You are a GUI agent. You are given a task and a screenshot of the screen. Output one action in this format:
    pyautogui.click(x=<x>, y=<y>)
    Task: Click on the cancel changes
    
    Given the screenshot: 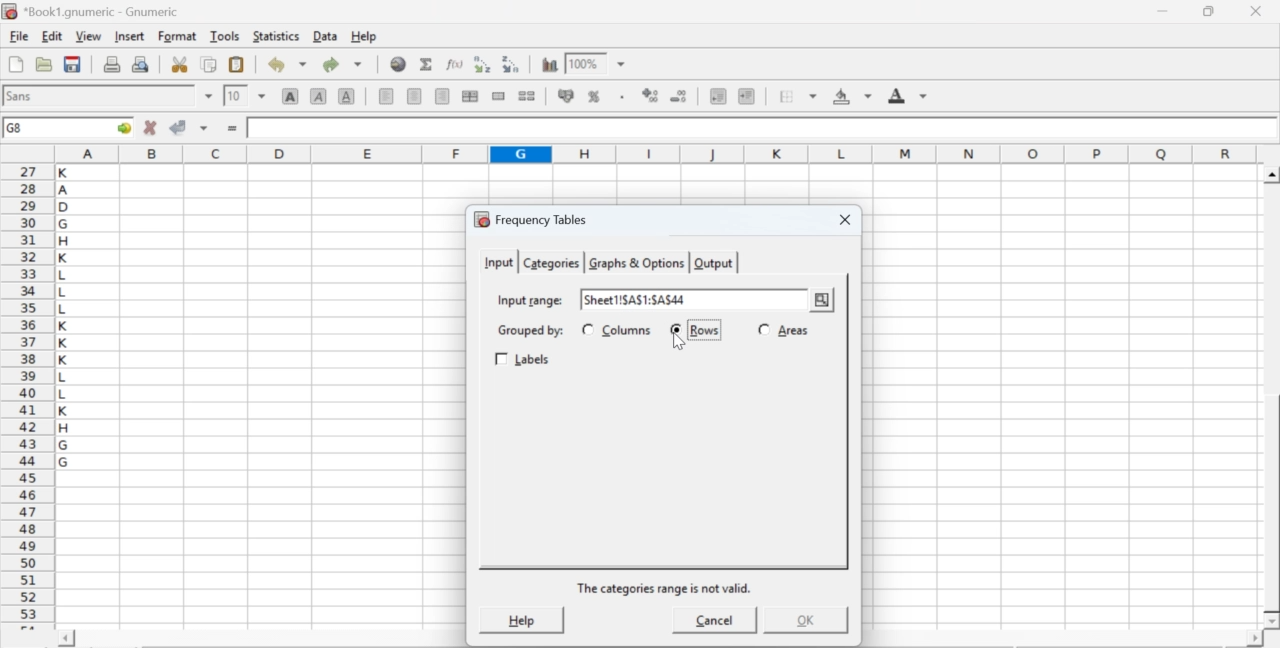 What is the action you would take?
    pyautogui.click(x=151, y=127)
    